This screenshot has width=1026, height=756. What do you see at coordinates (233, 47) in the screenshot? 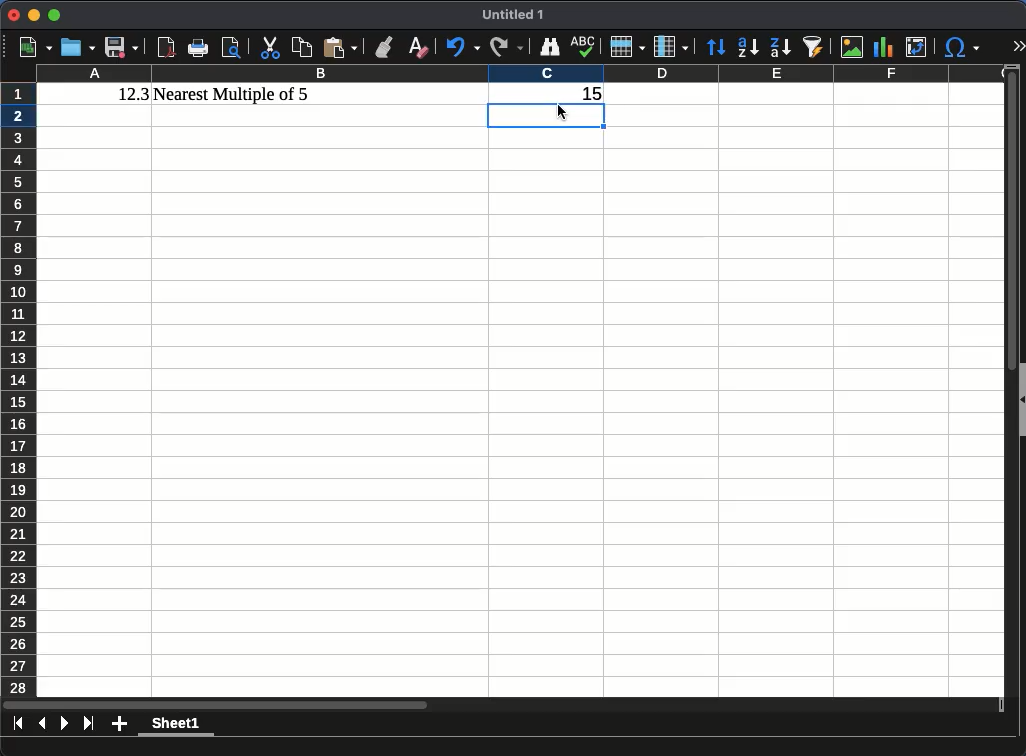
I see `print preview` at bounding box center [233, 47].